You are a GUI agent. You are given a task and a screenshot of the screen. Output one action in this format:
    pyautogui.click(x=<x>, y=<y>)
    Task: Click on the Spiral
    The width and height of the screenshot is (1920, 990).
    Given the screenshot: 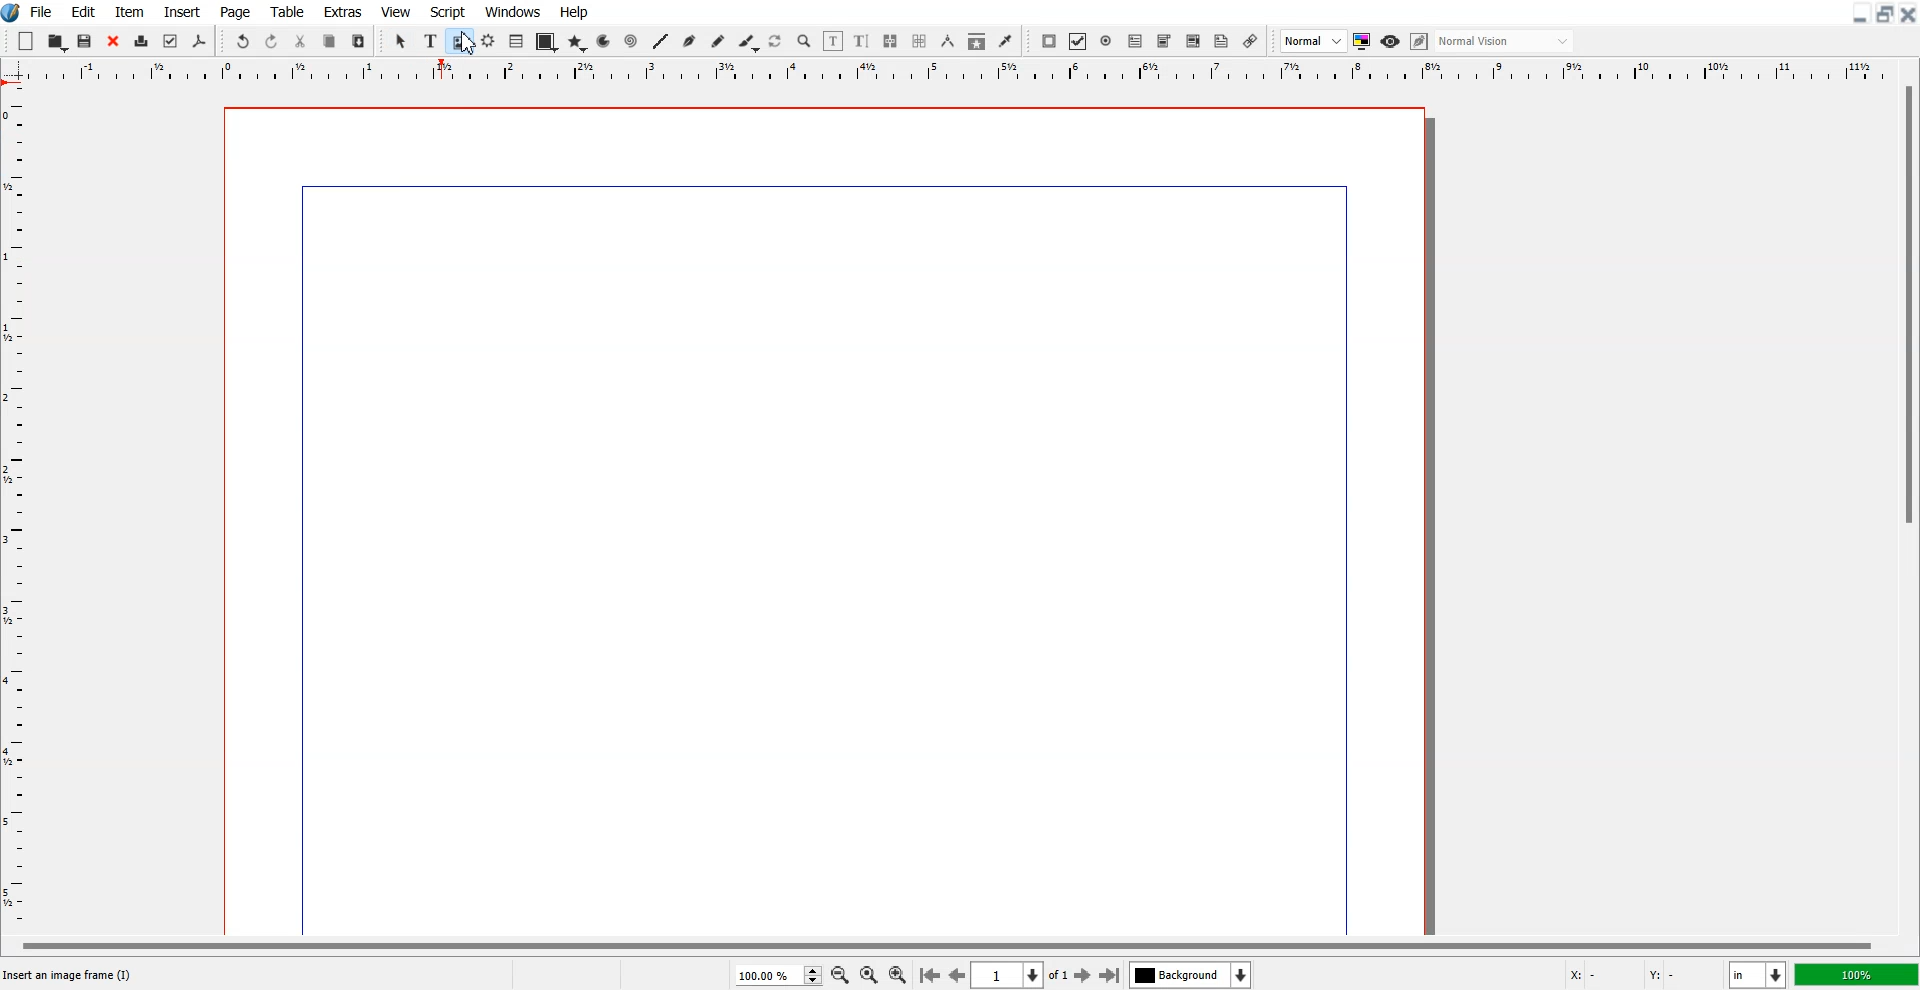 What is the action you would take?
    pyautogui.click(x=630, y=40)
    